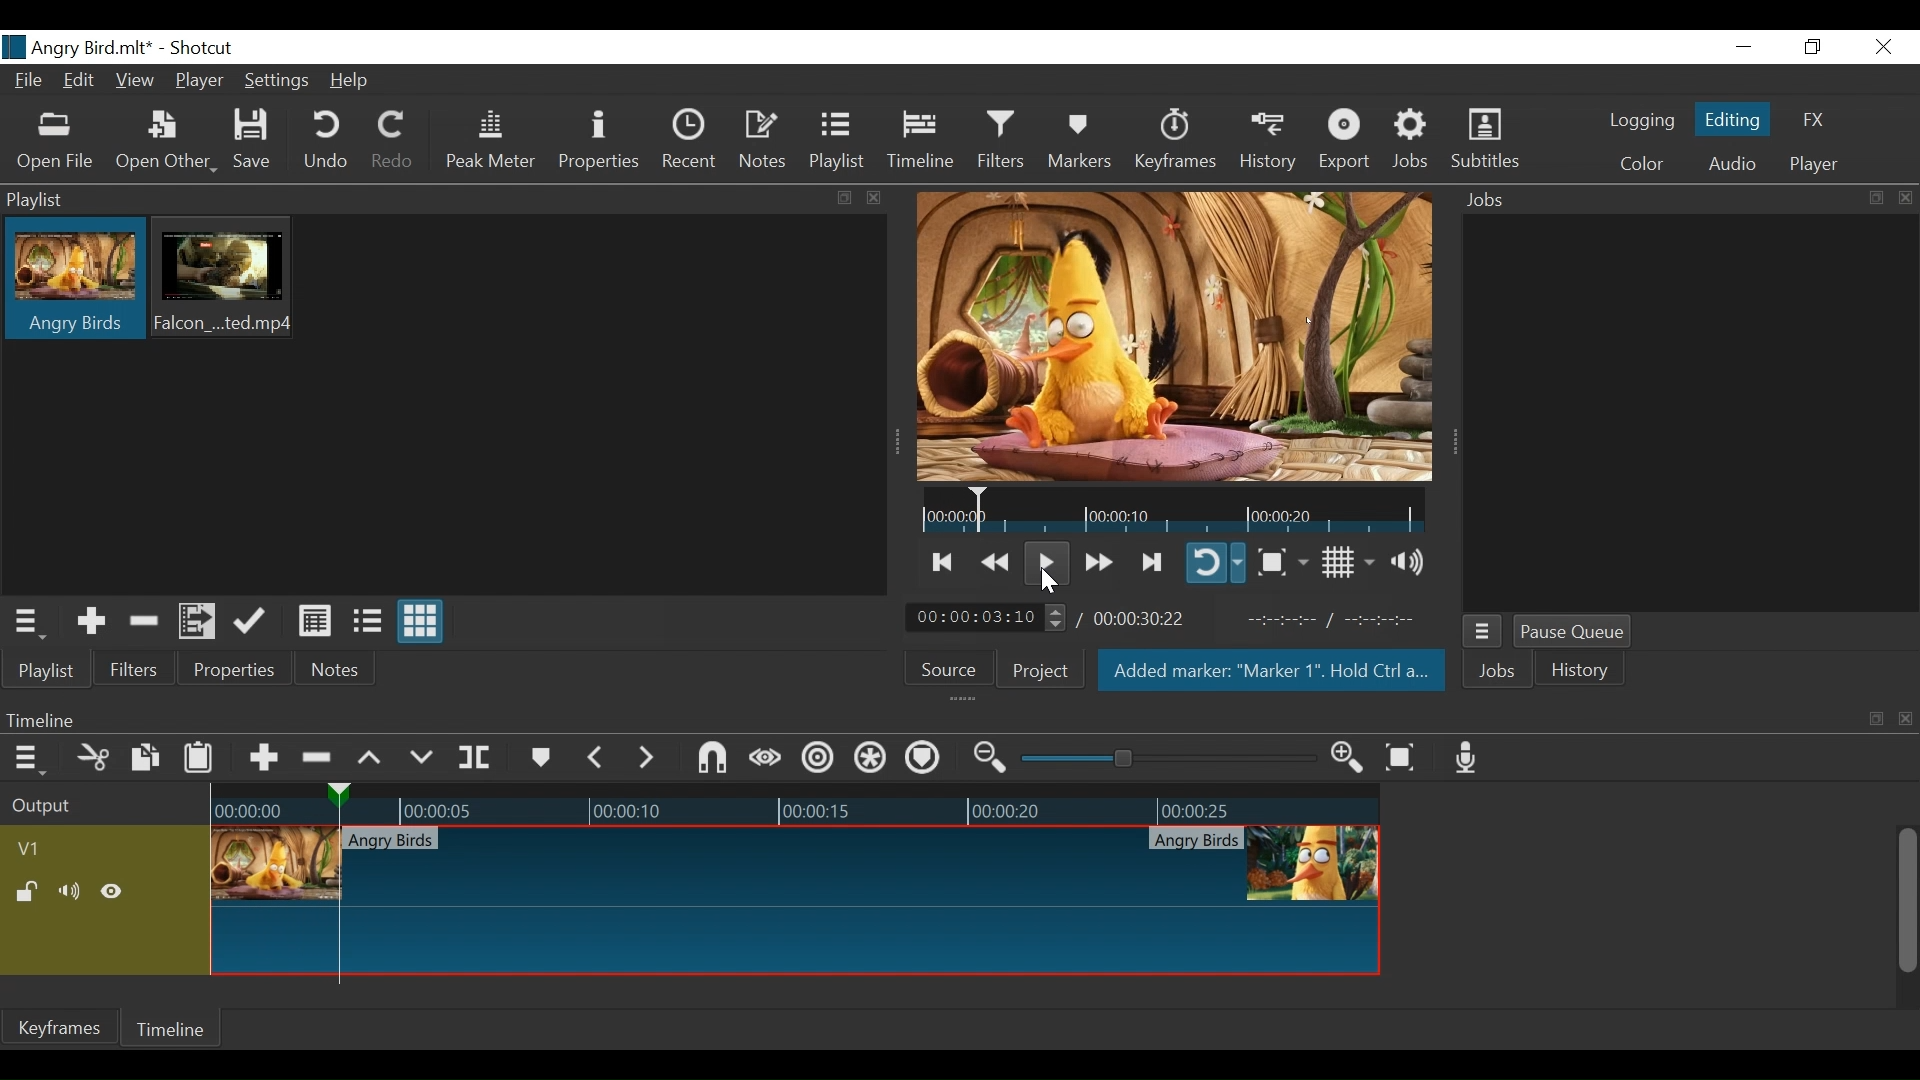 The height and width of the screenshot is (1080, 1920). What do you see at coordinates (33, 82) in the screenshot?
I see `File` at bounding box center [33, 82].